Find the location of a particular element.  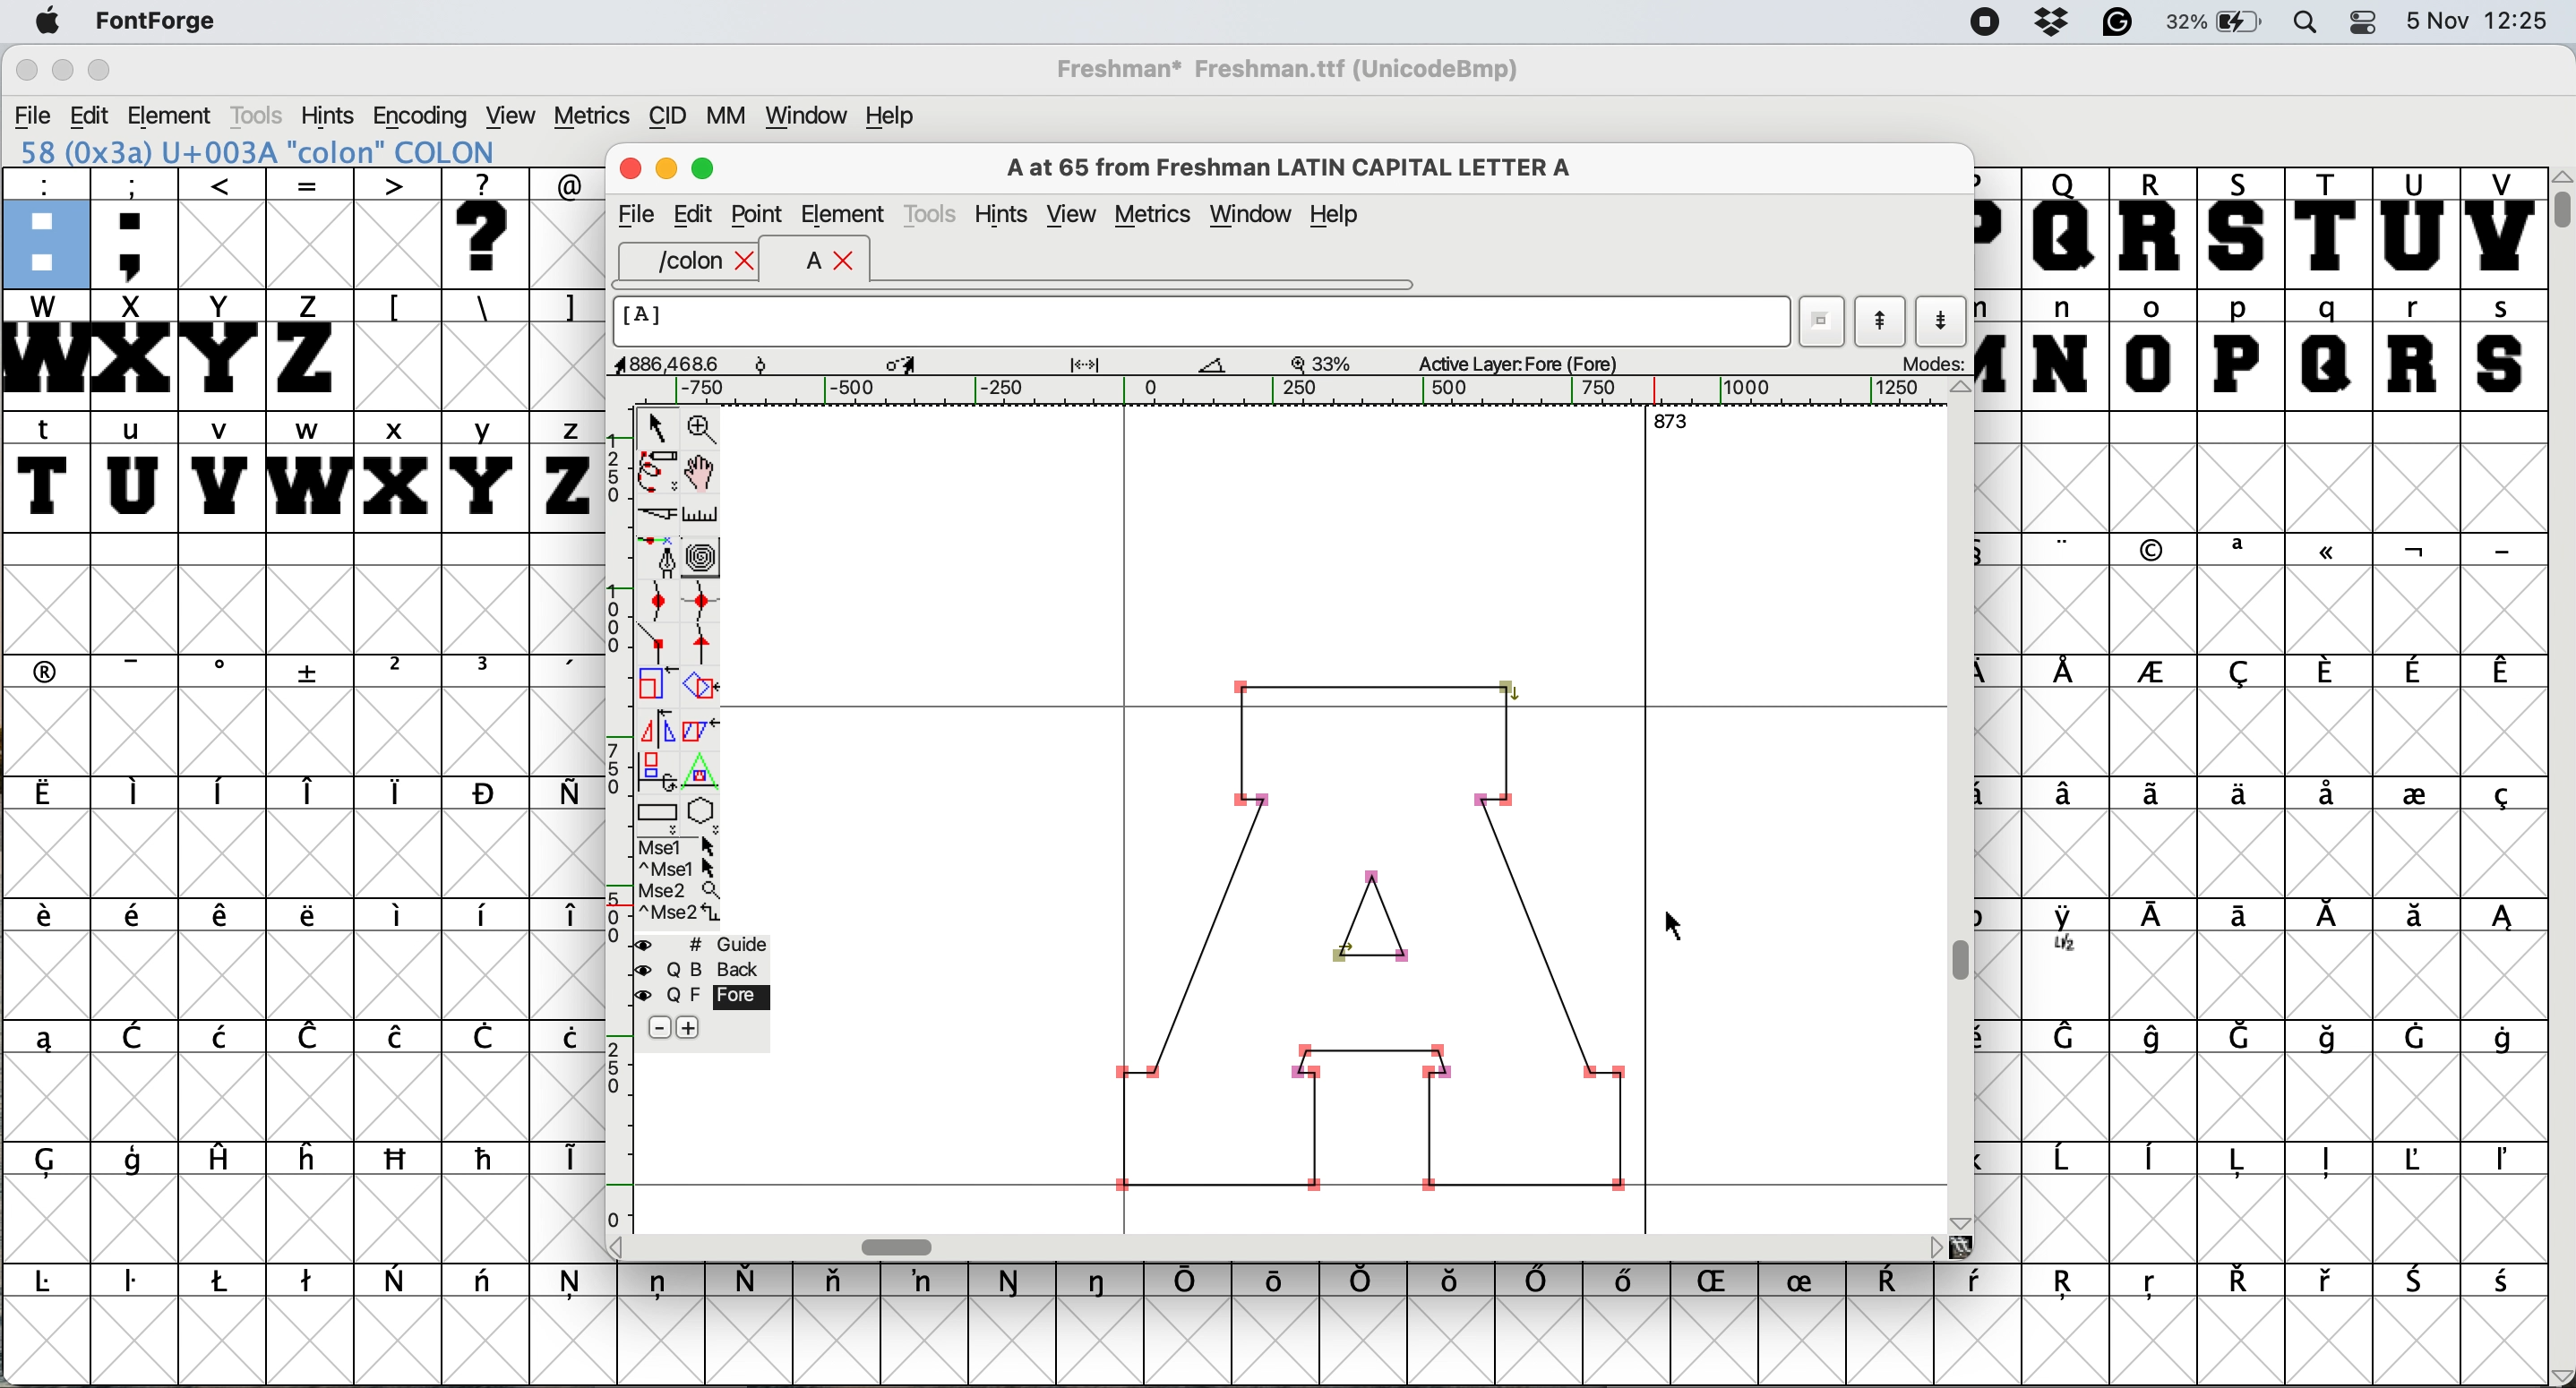

> is located at coordinates (400, 228).